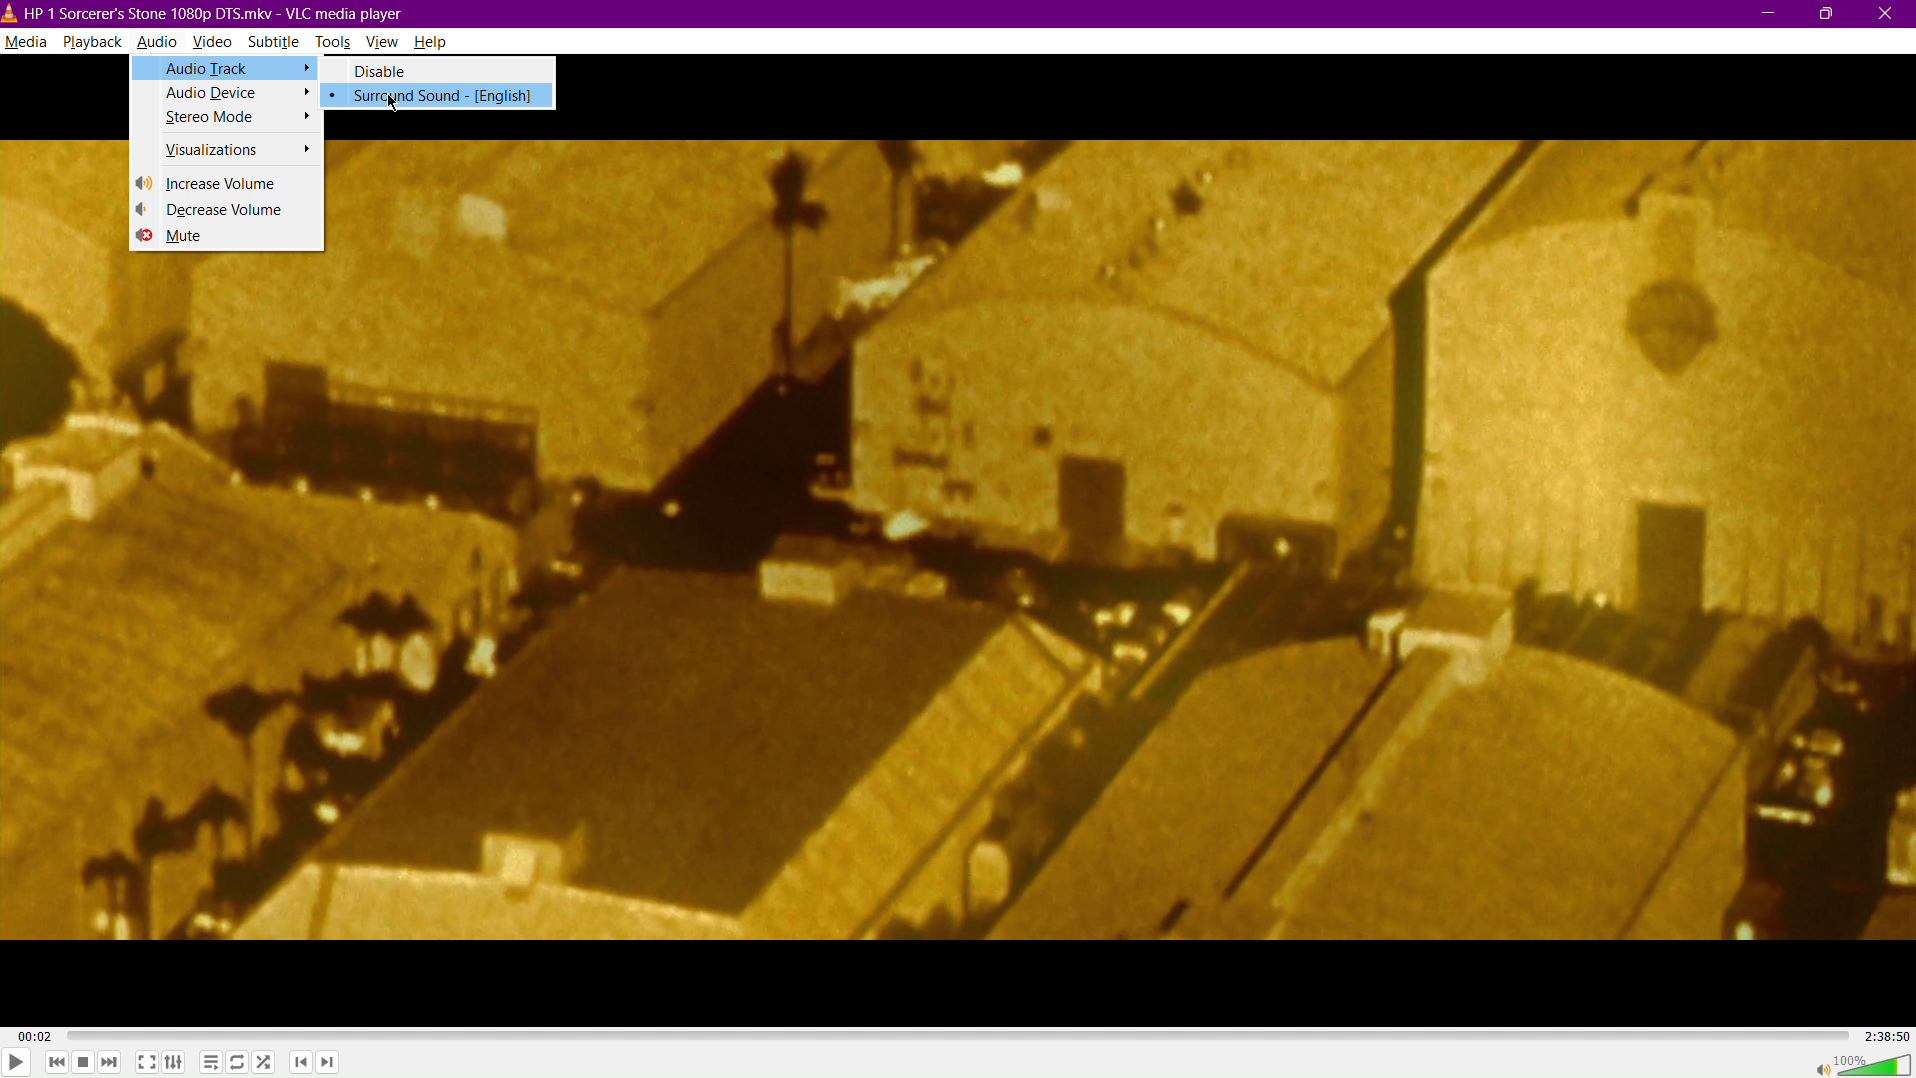 This screenshot has width=1916, height=1078. I want to click on Stereo Mode, so click(226, 121).